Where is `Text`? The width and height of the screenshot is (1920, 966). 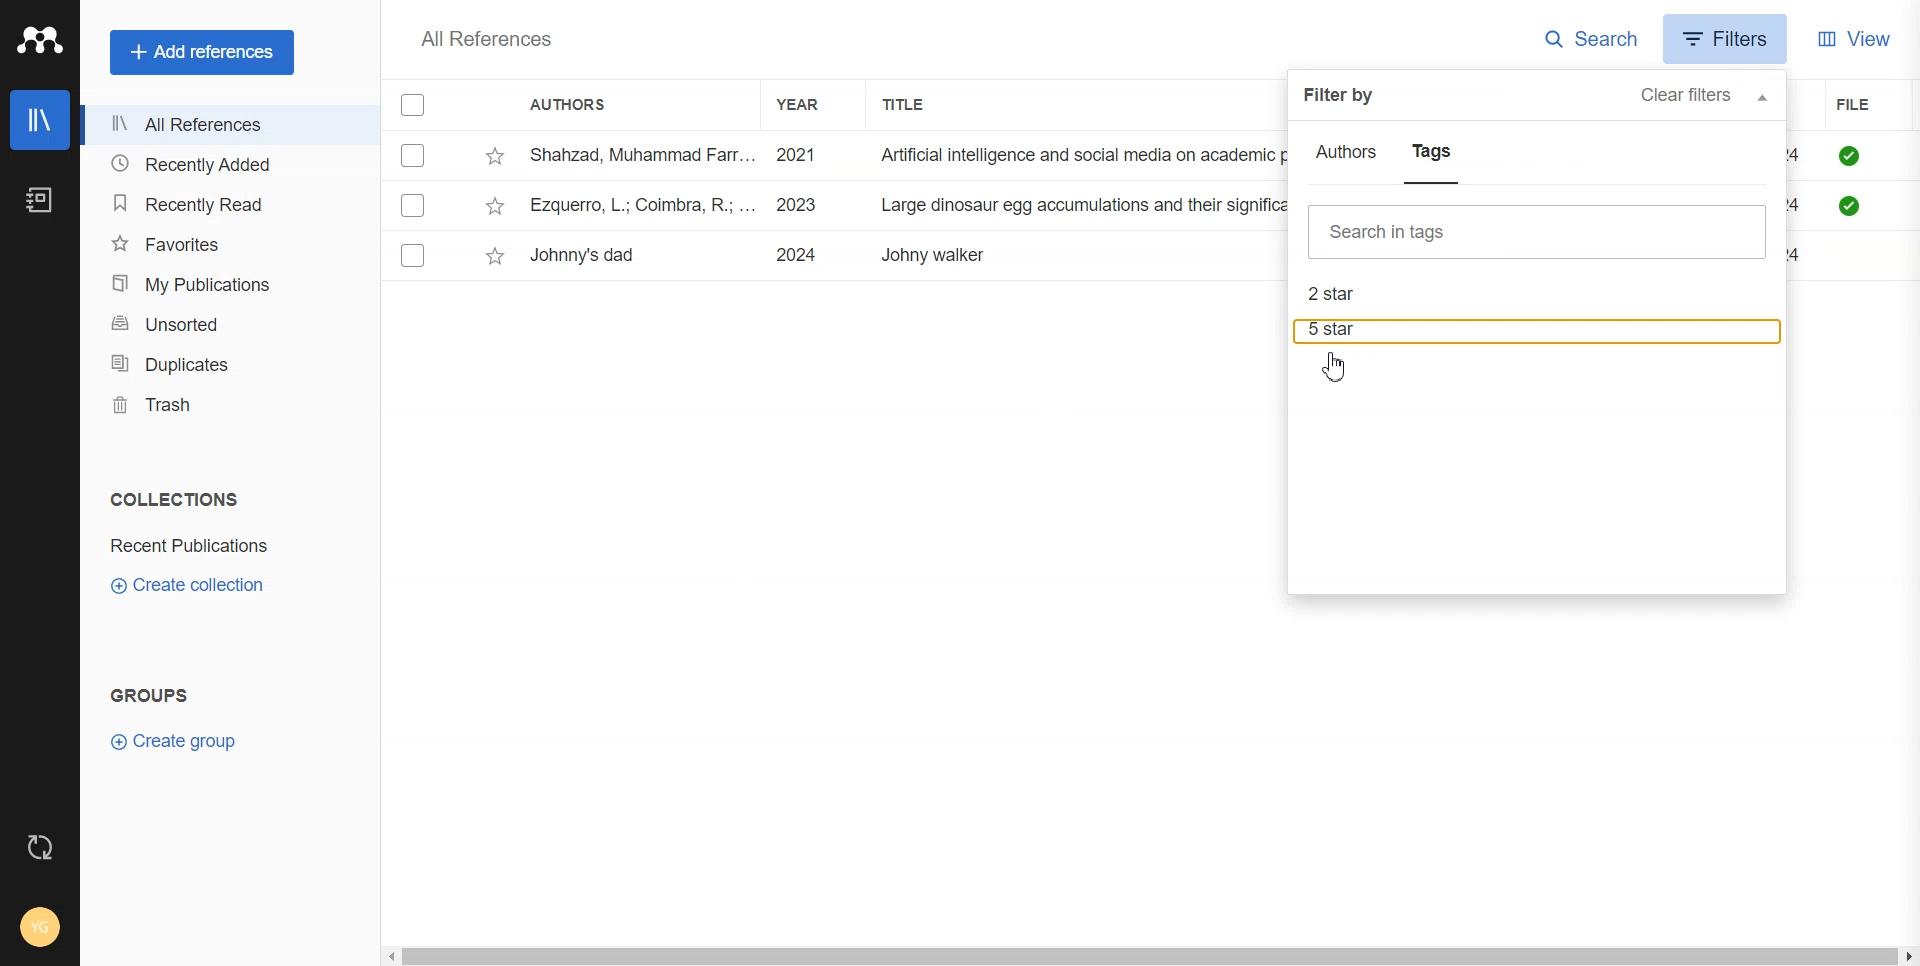 Text is located at coordinates (485, 38).